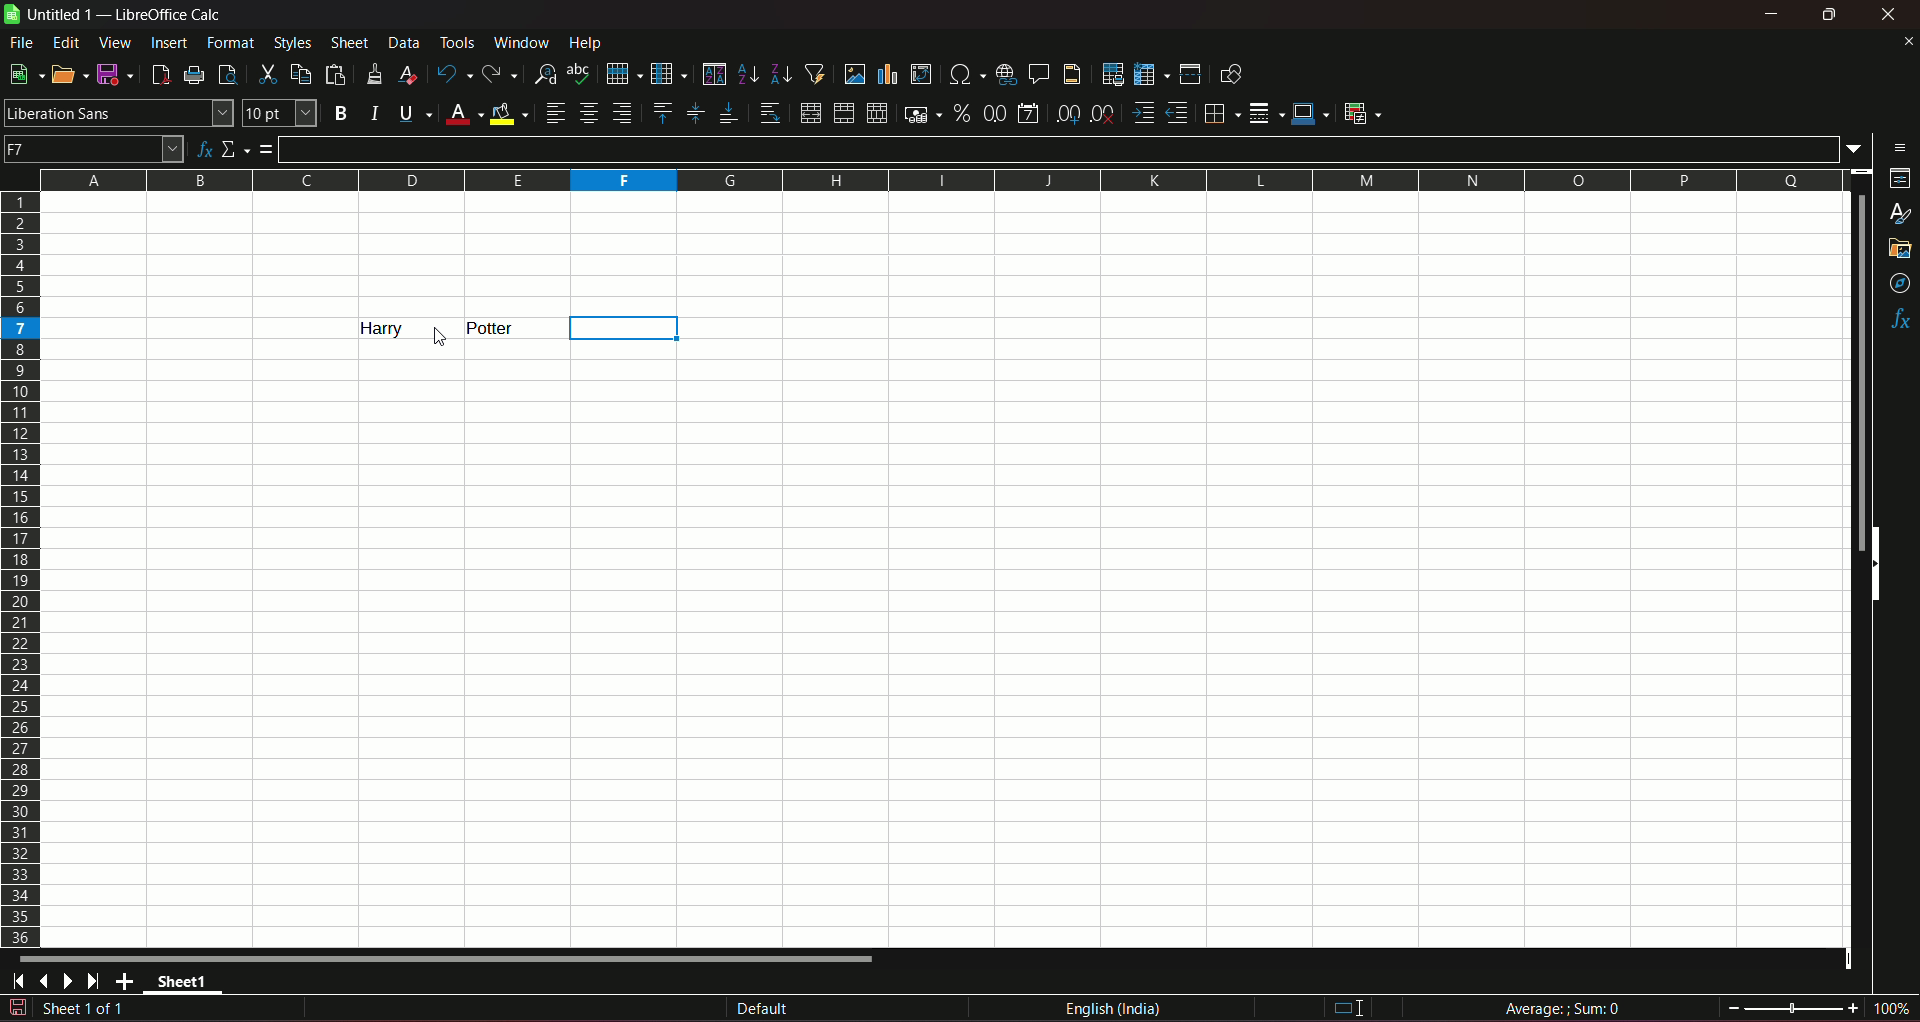 The image size is (1920, 1022). I want to click on redo, so click(500, 72).